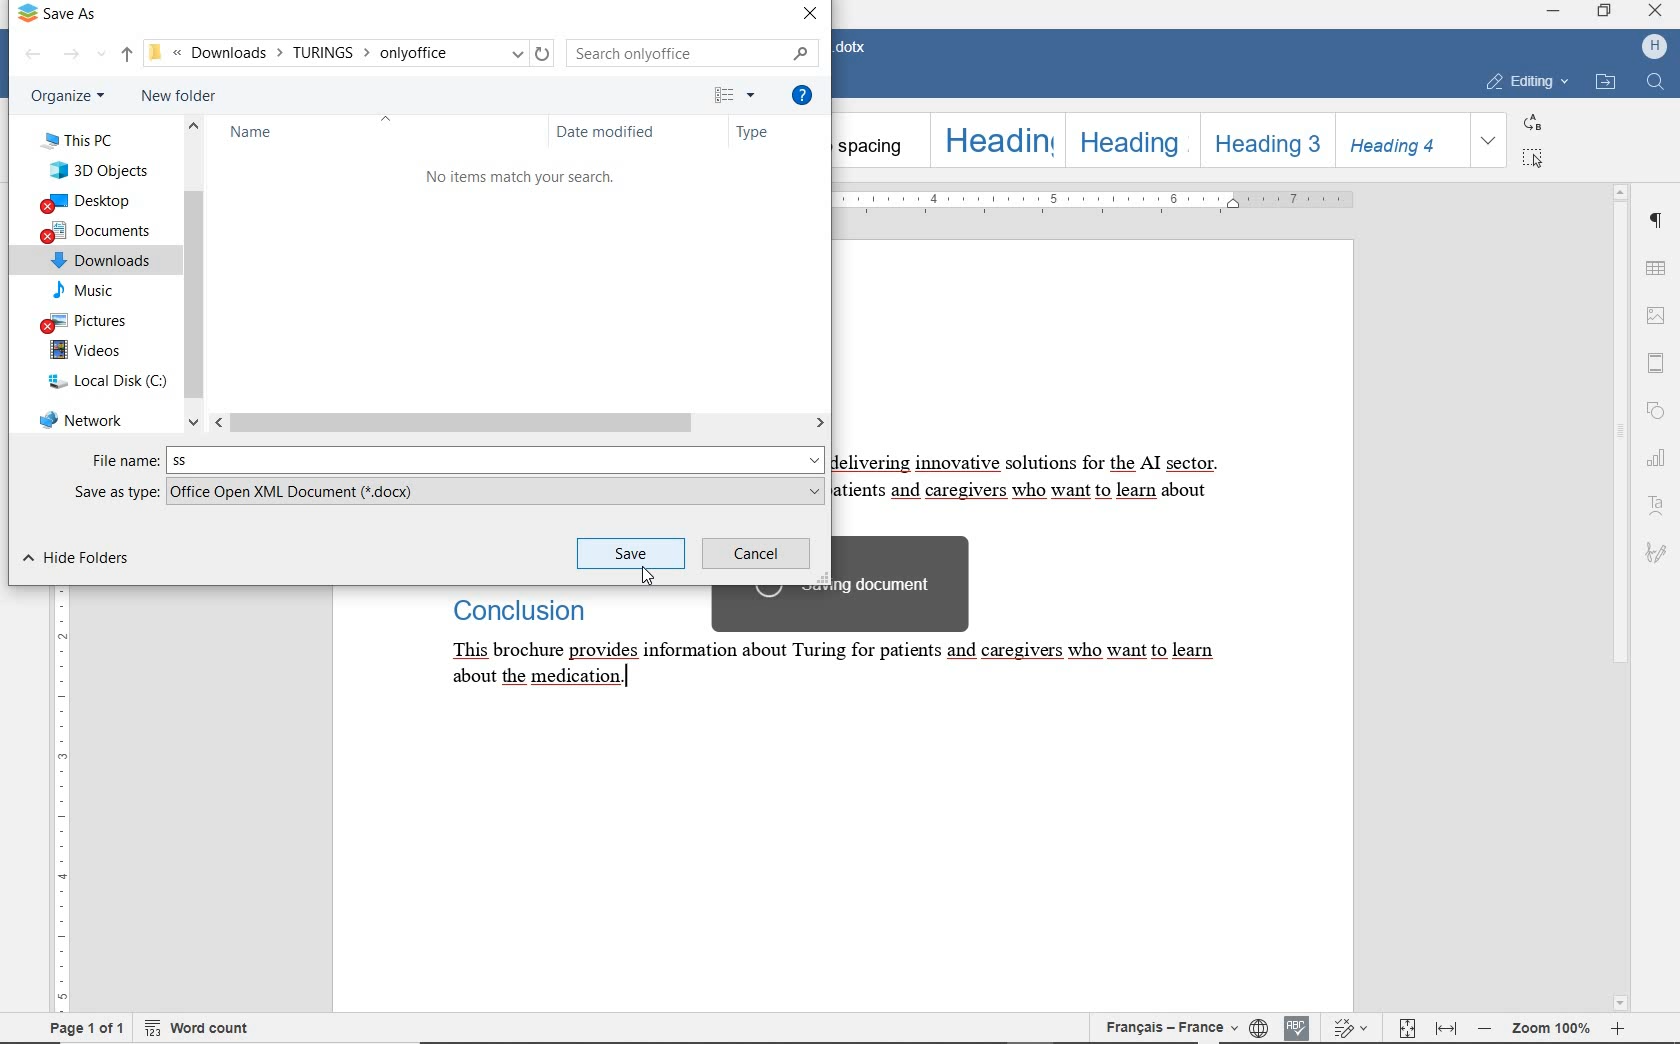  What do you see at coordinates (996, 140) in the screenshot?
I see `HEADING 1` at bounding box center [996, 140].